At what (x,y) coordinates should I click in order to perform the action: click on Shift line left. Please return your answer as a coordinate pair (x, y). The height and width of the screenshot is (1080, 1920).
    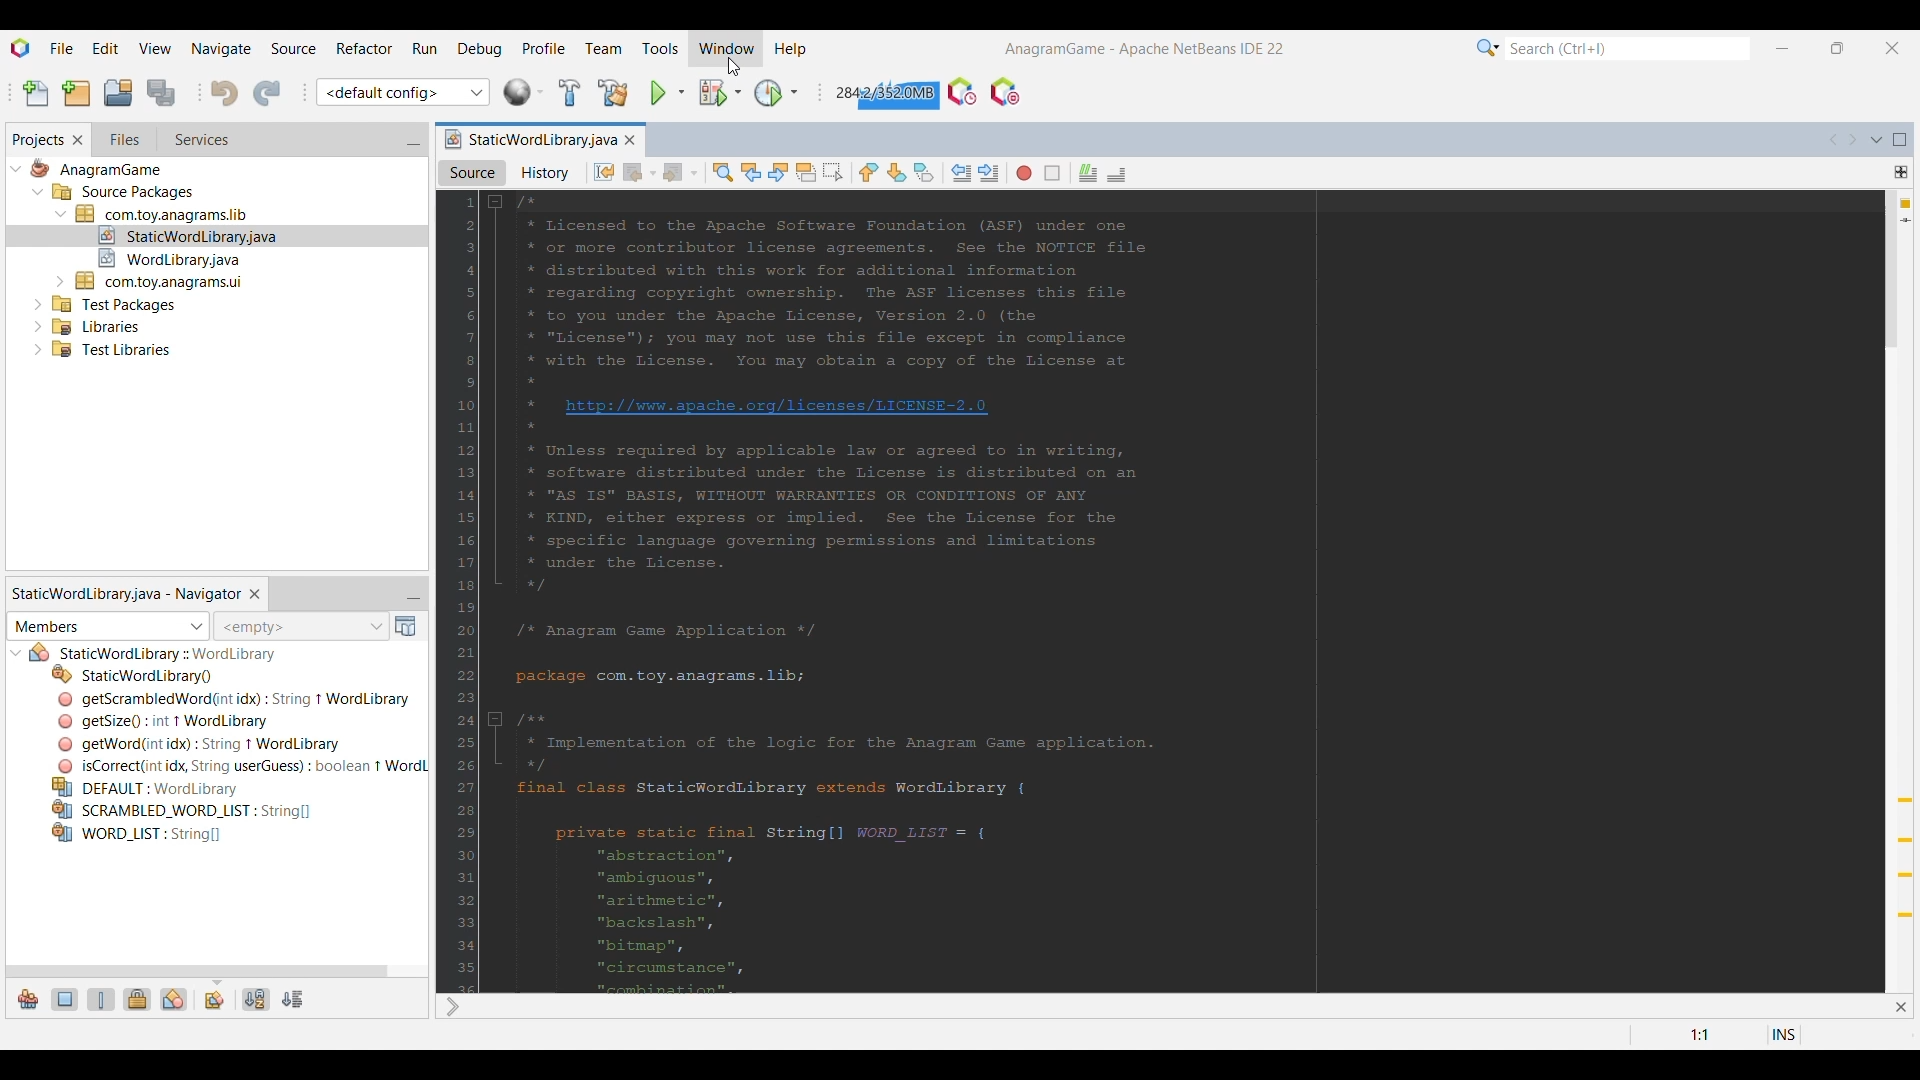
    Looking at the image, I should click on (962, 173).